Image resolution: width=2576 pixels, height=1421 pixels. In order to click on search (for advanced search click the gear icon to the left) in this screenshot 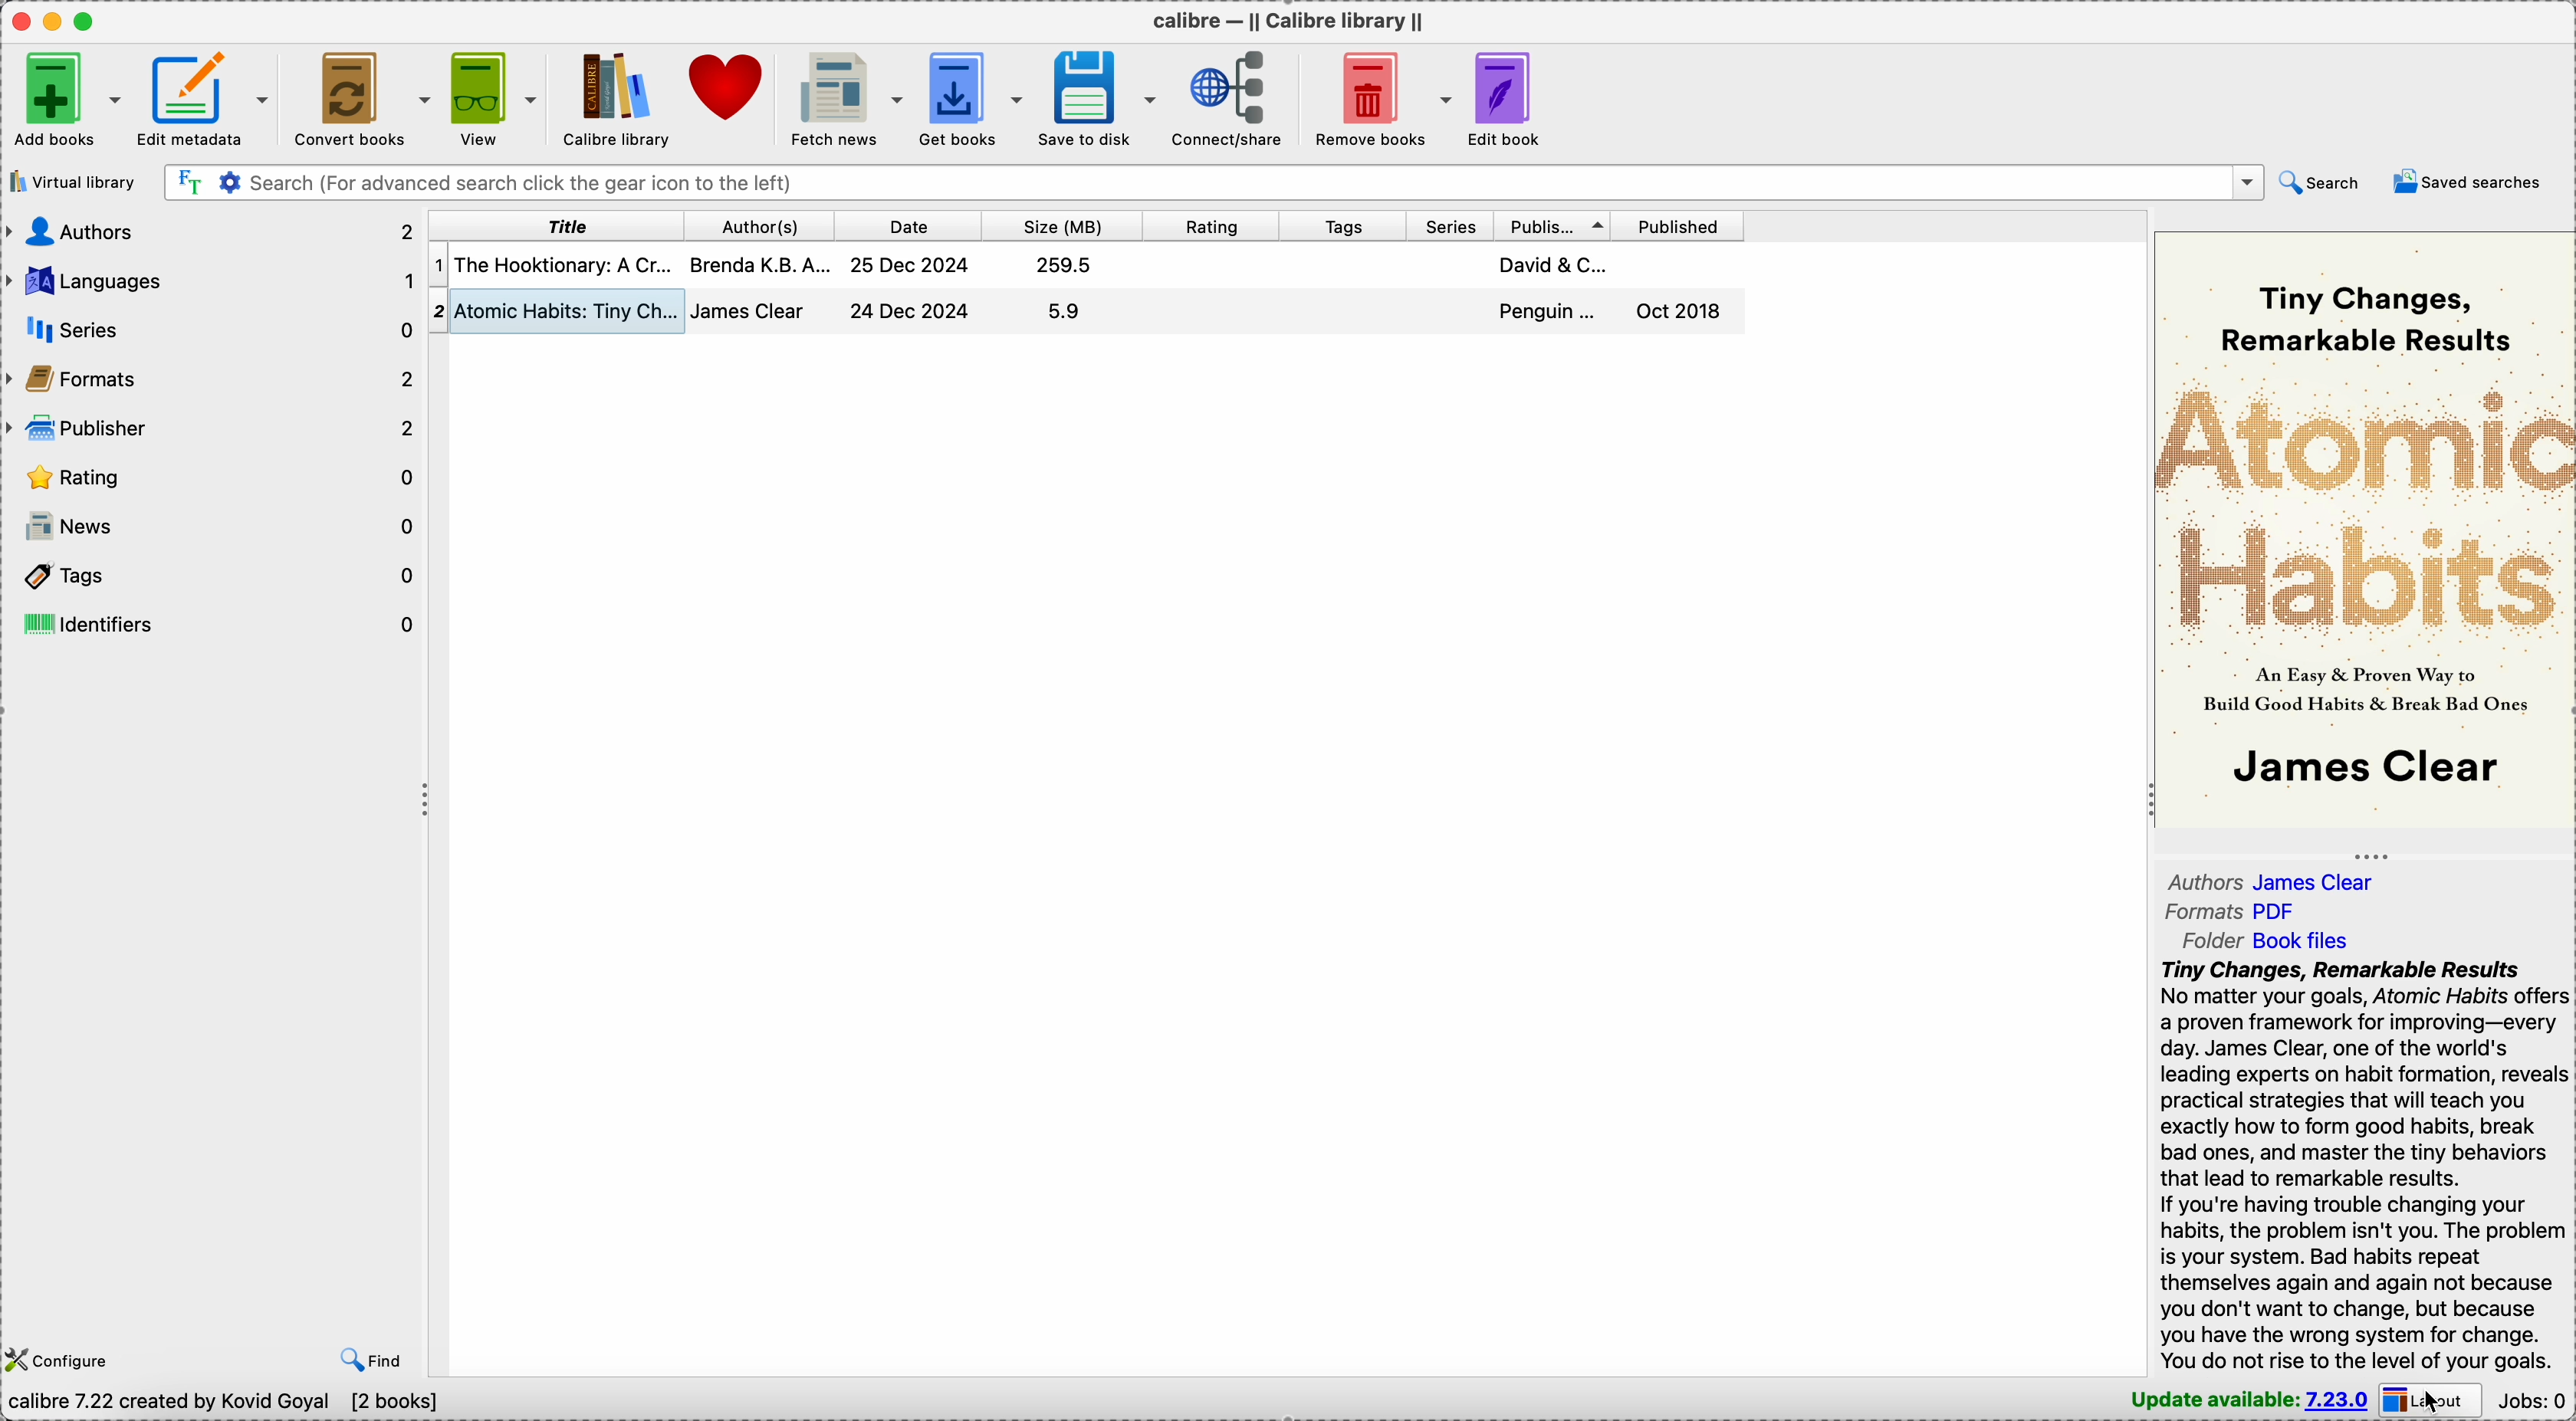, I will do `click(1235, 182)`.